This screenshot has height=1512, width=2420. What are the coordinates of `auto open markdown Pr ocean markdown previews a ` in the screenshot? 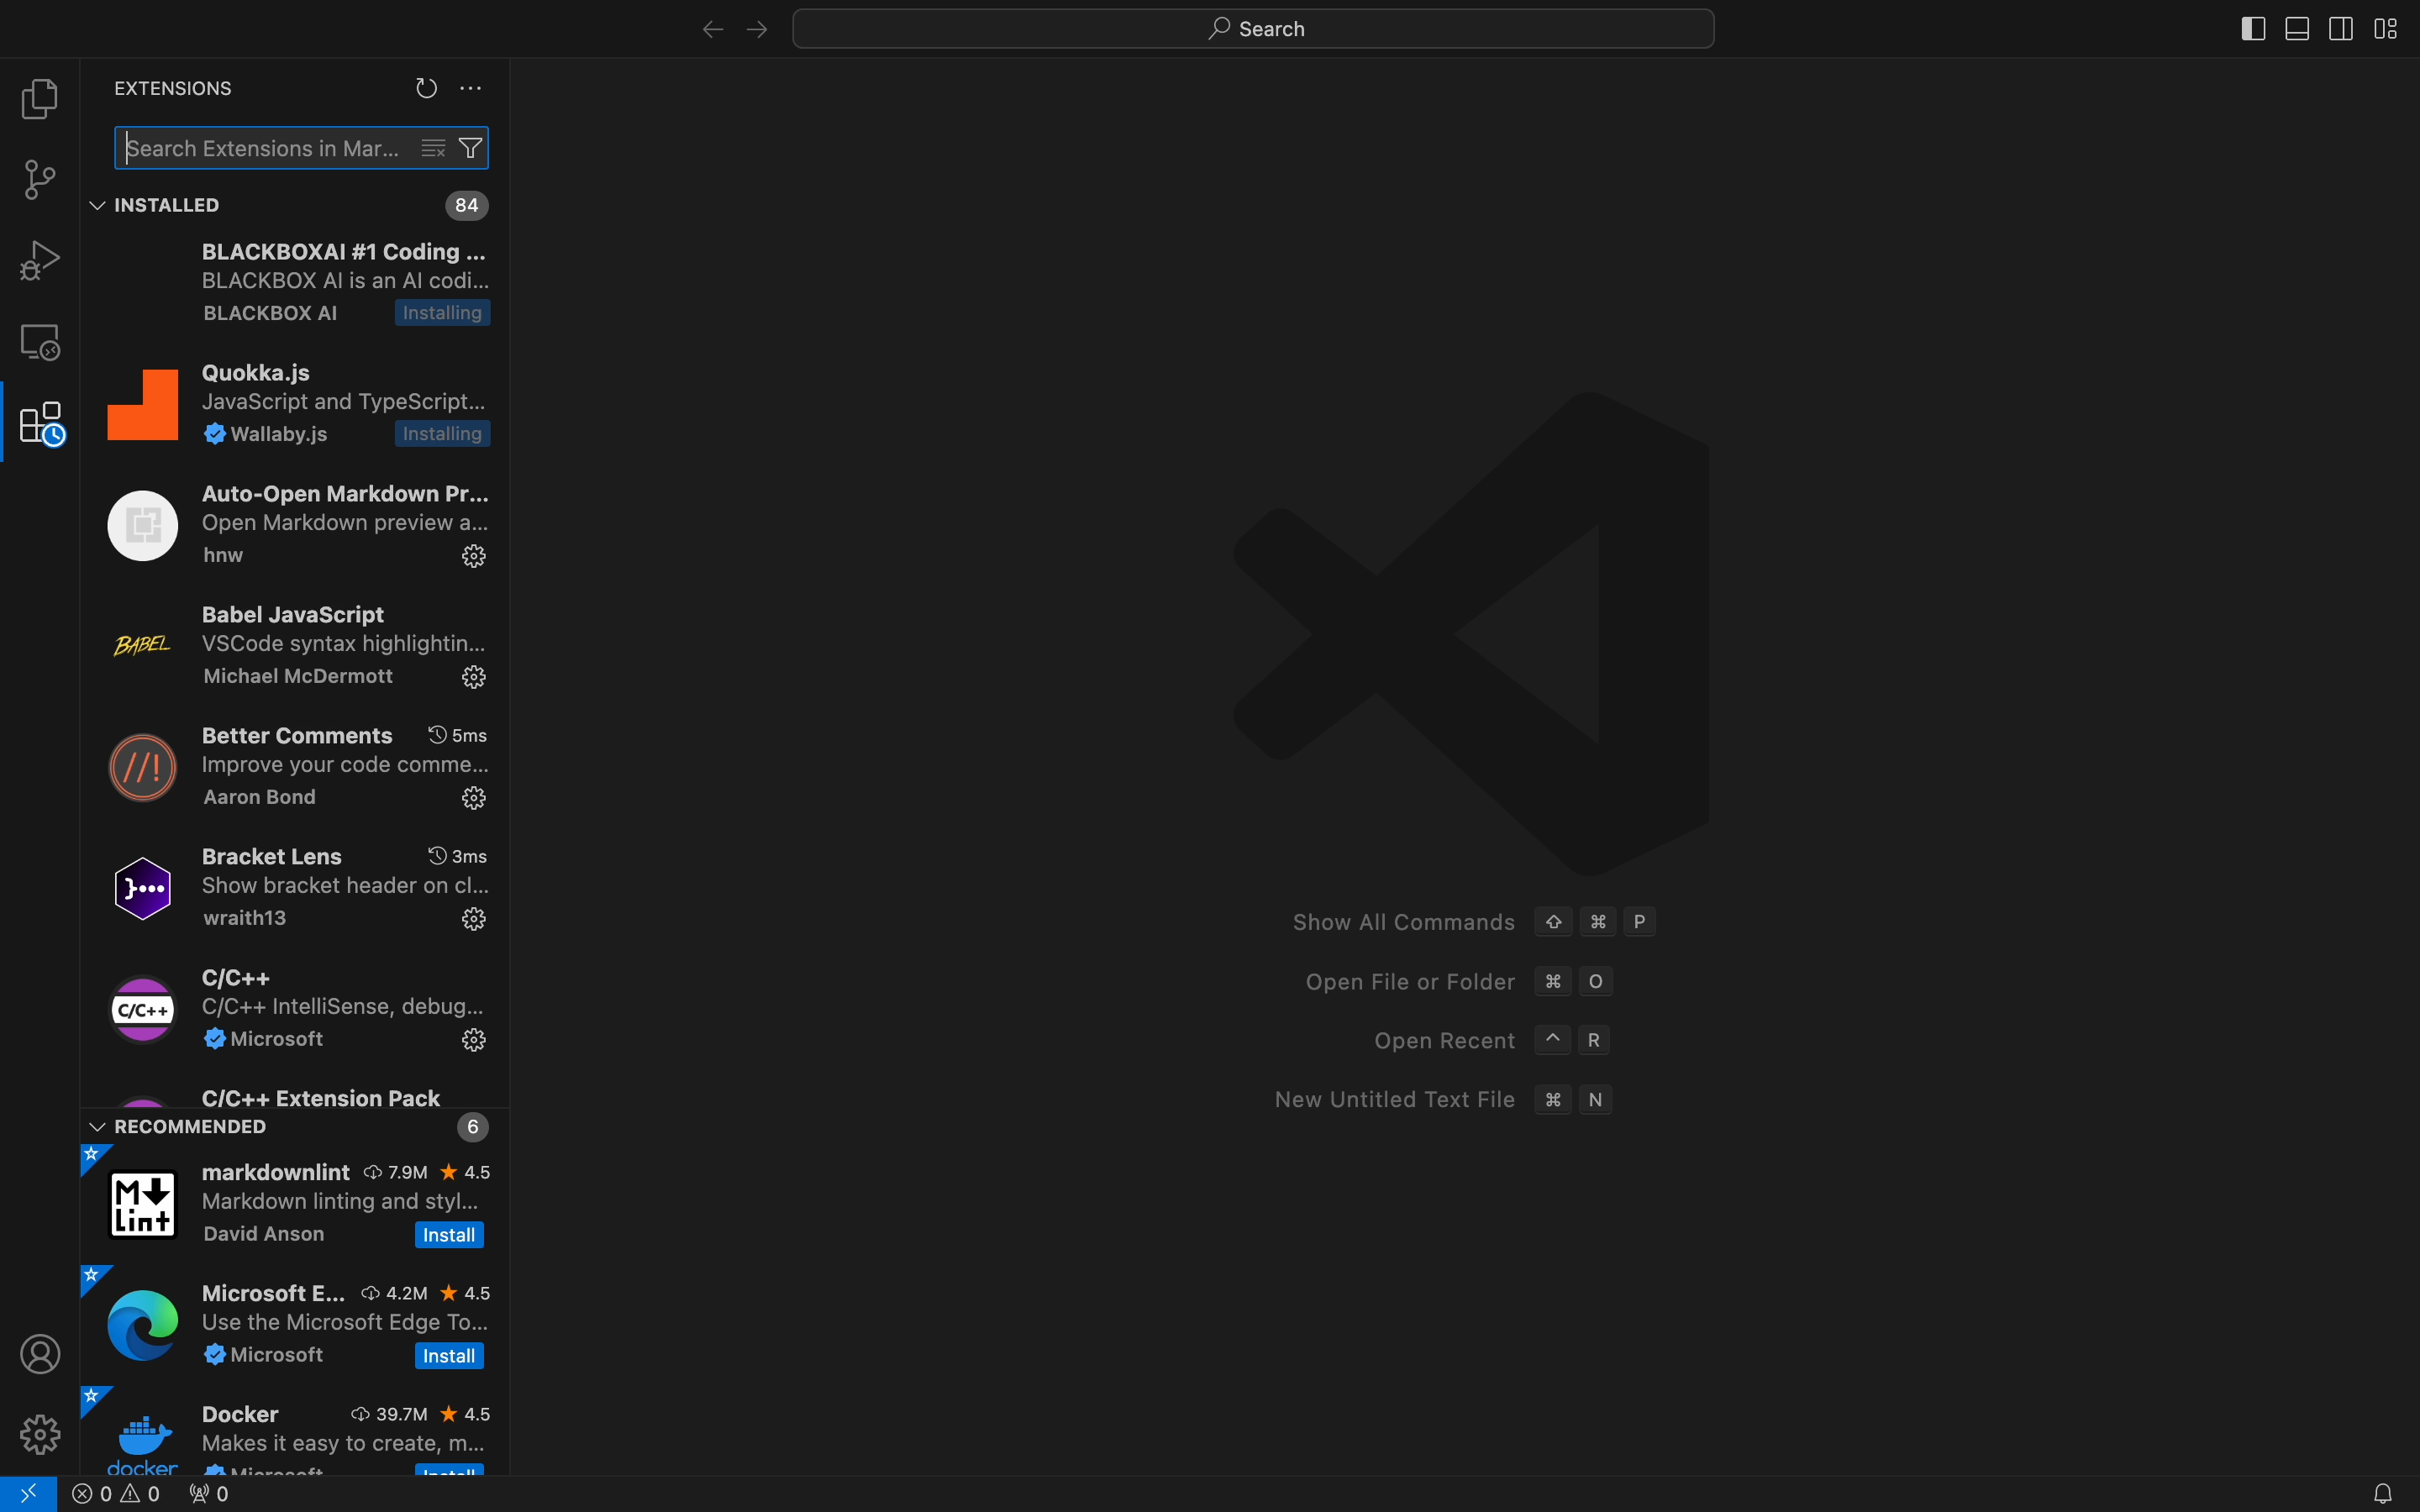 It's located at (305, 522).